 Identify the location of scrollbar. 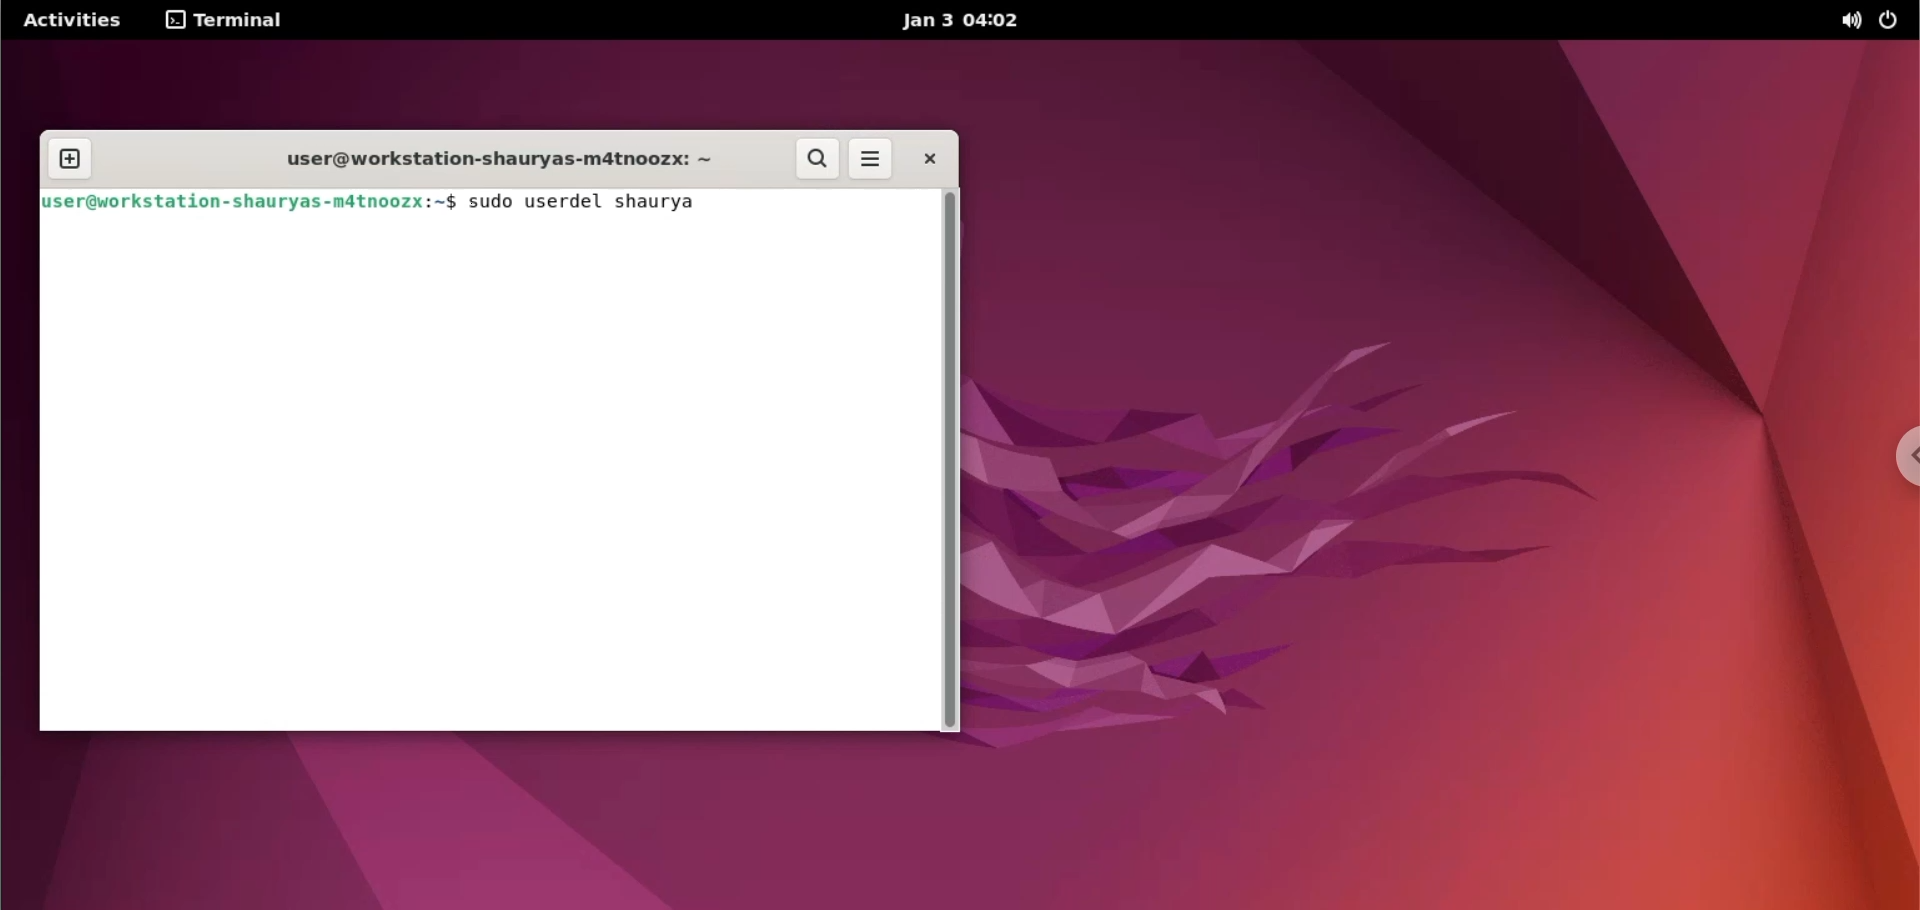
(949, 461).